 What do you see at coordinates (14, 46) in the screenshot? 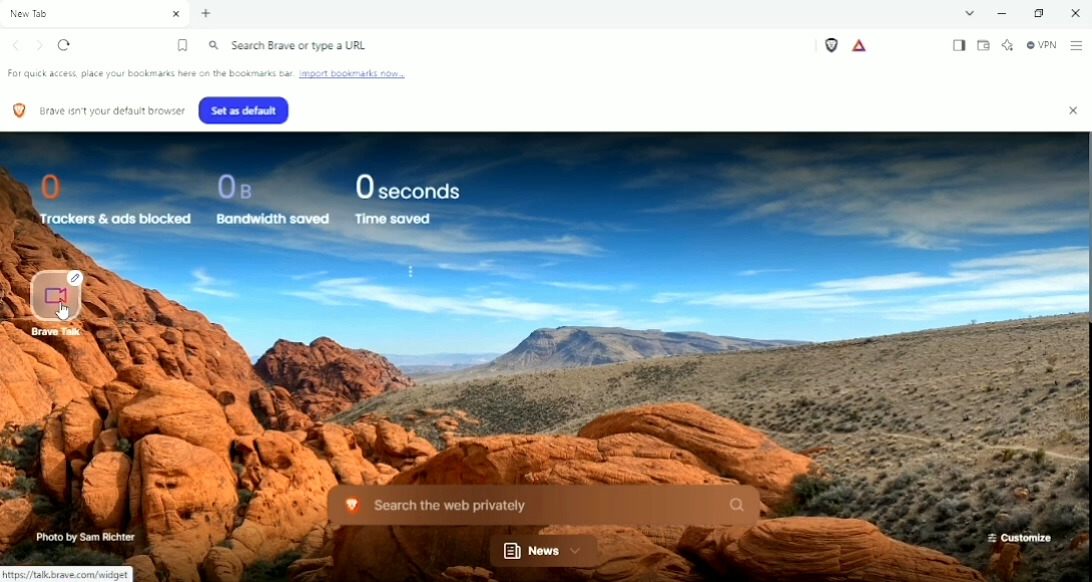
I see `Click to go back, hold to see history` at bounding box center [14, 46].